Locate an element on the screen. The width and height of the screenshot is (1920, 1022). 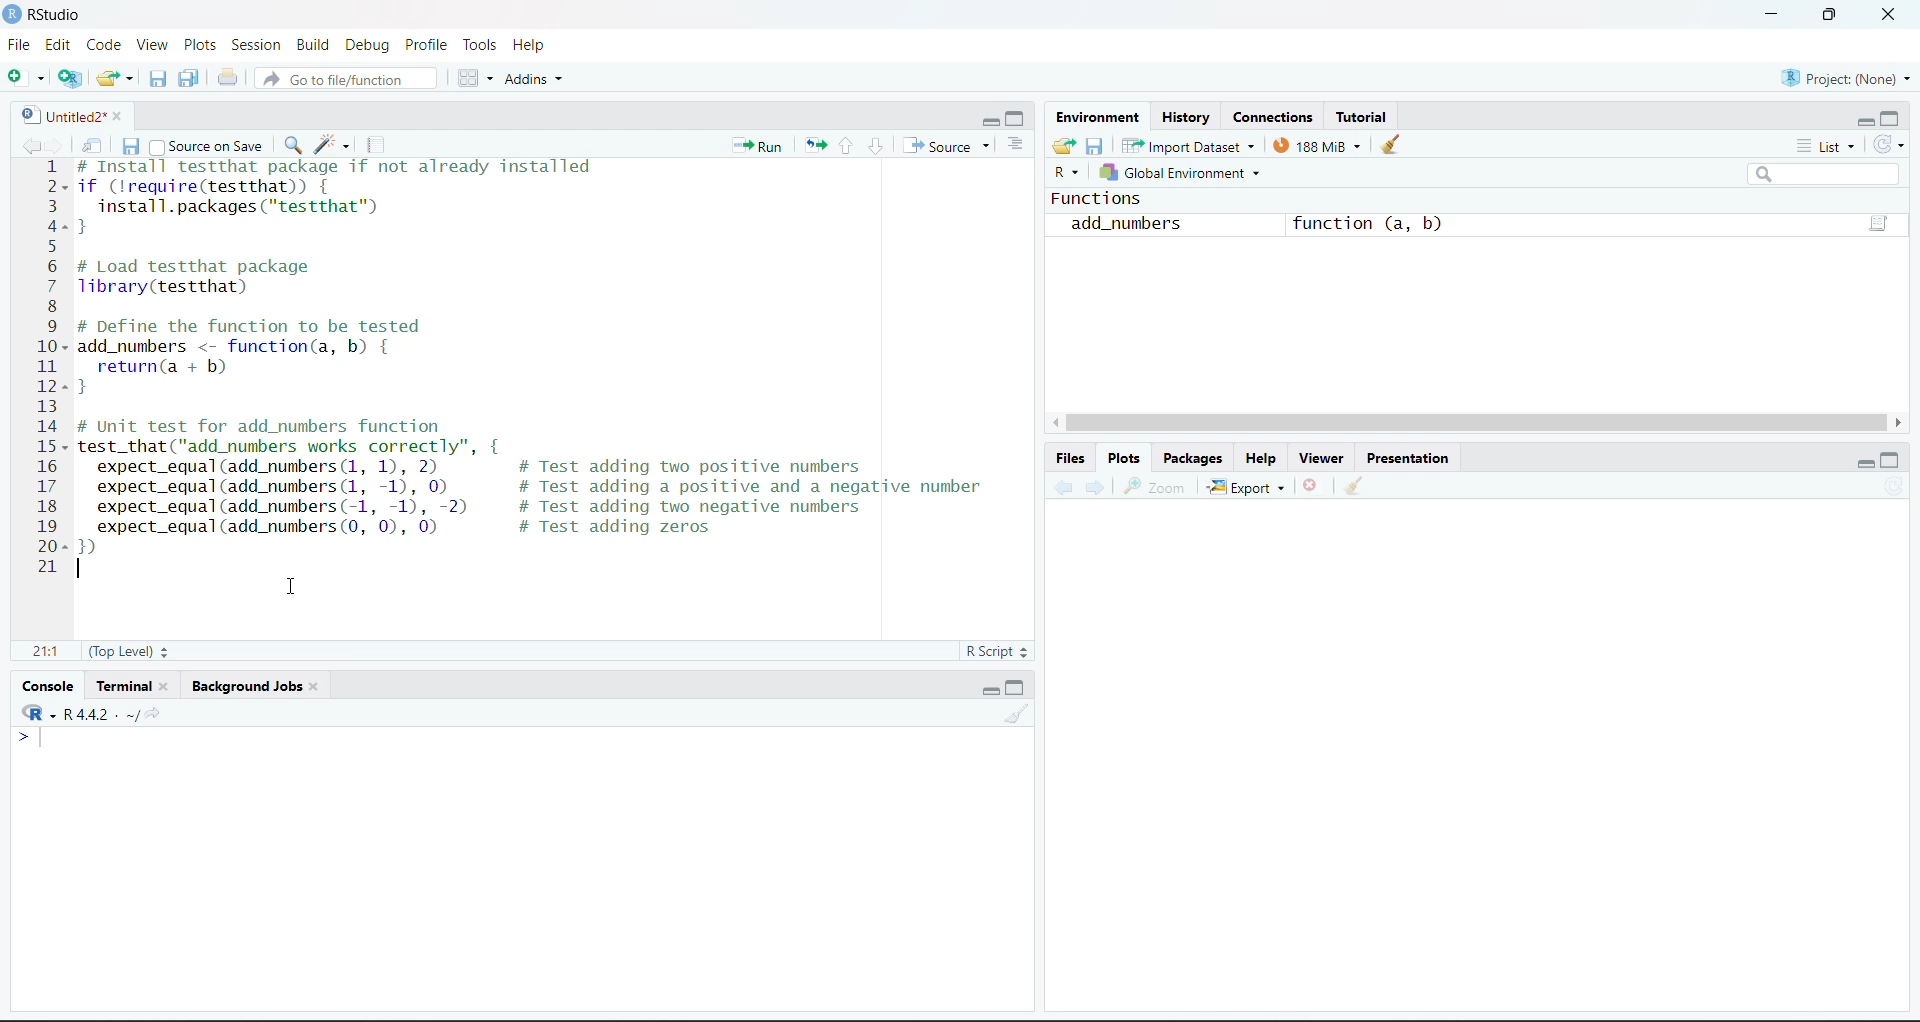
untitled2* is located at coordinates (60, 116).